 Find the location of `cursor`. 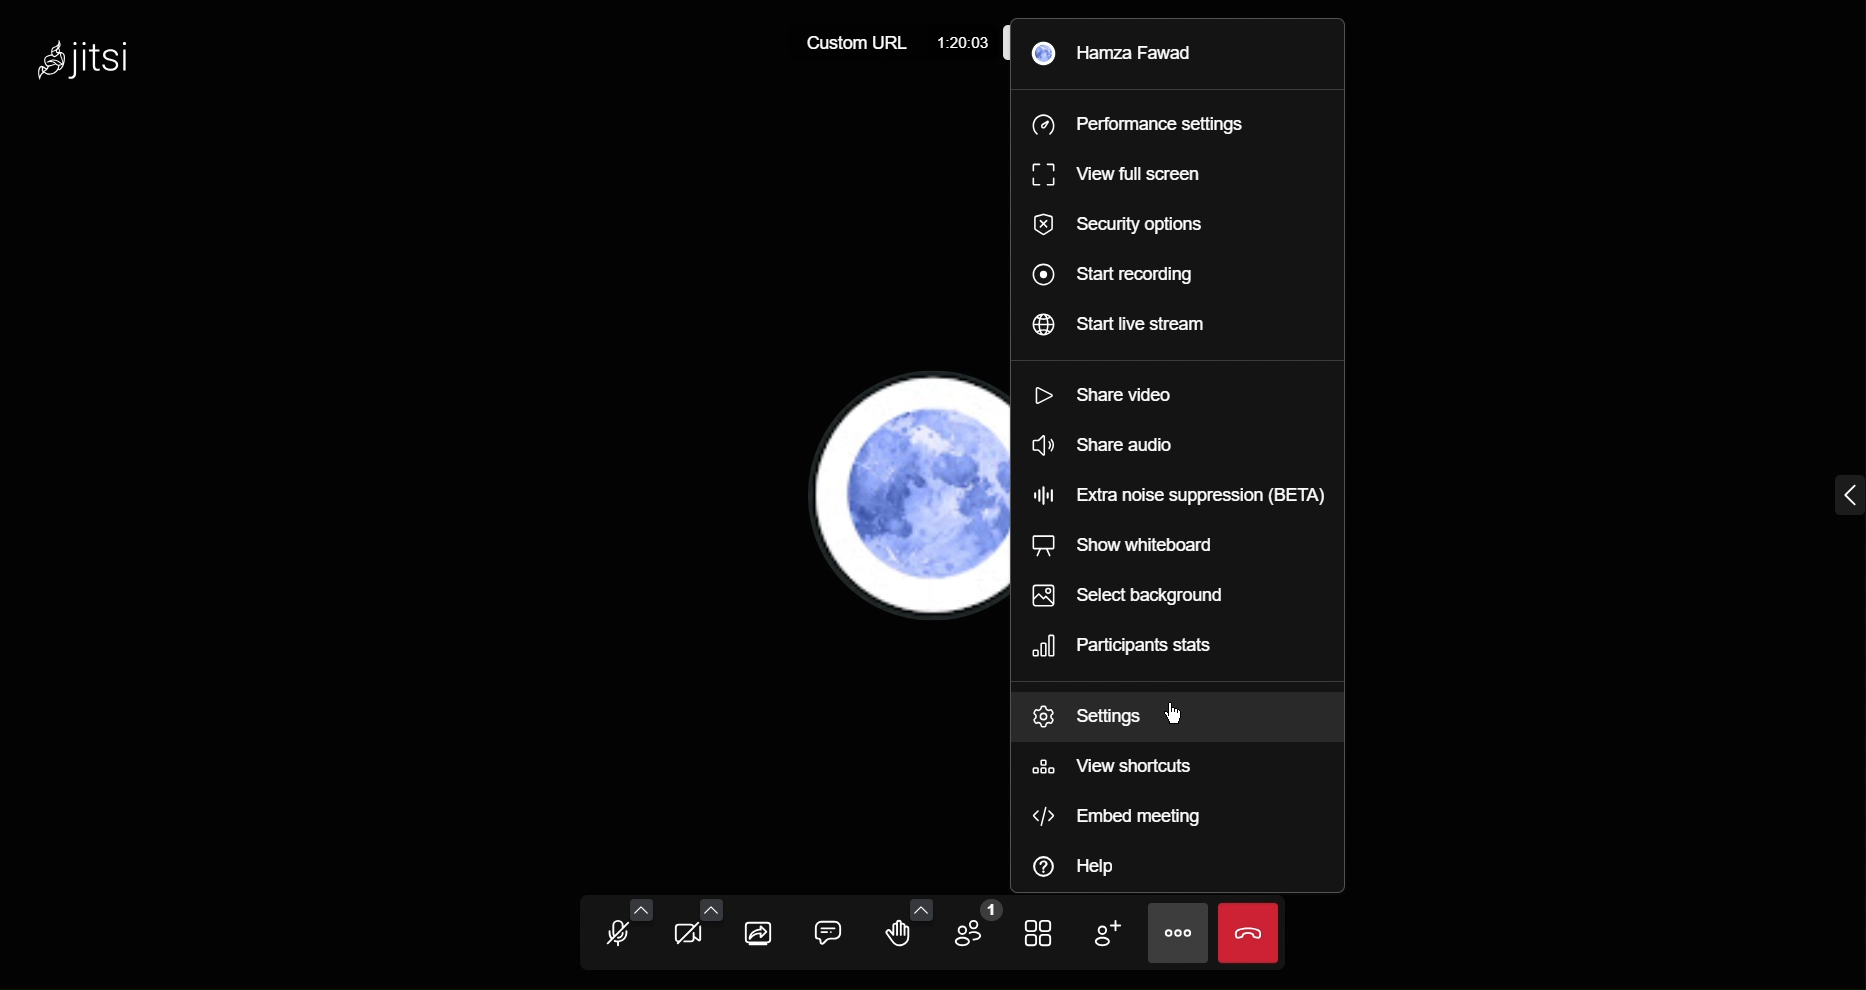

cursor is located at coordinates (1180, 714).